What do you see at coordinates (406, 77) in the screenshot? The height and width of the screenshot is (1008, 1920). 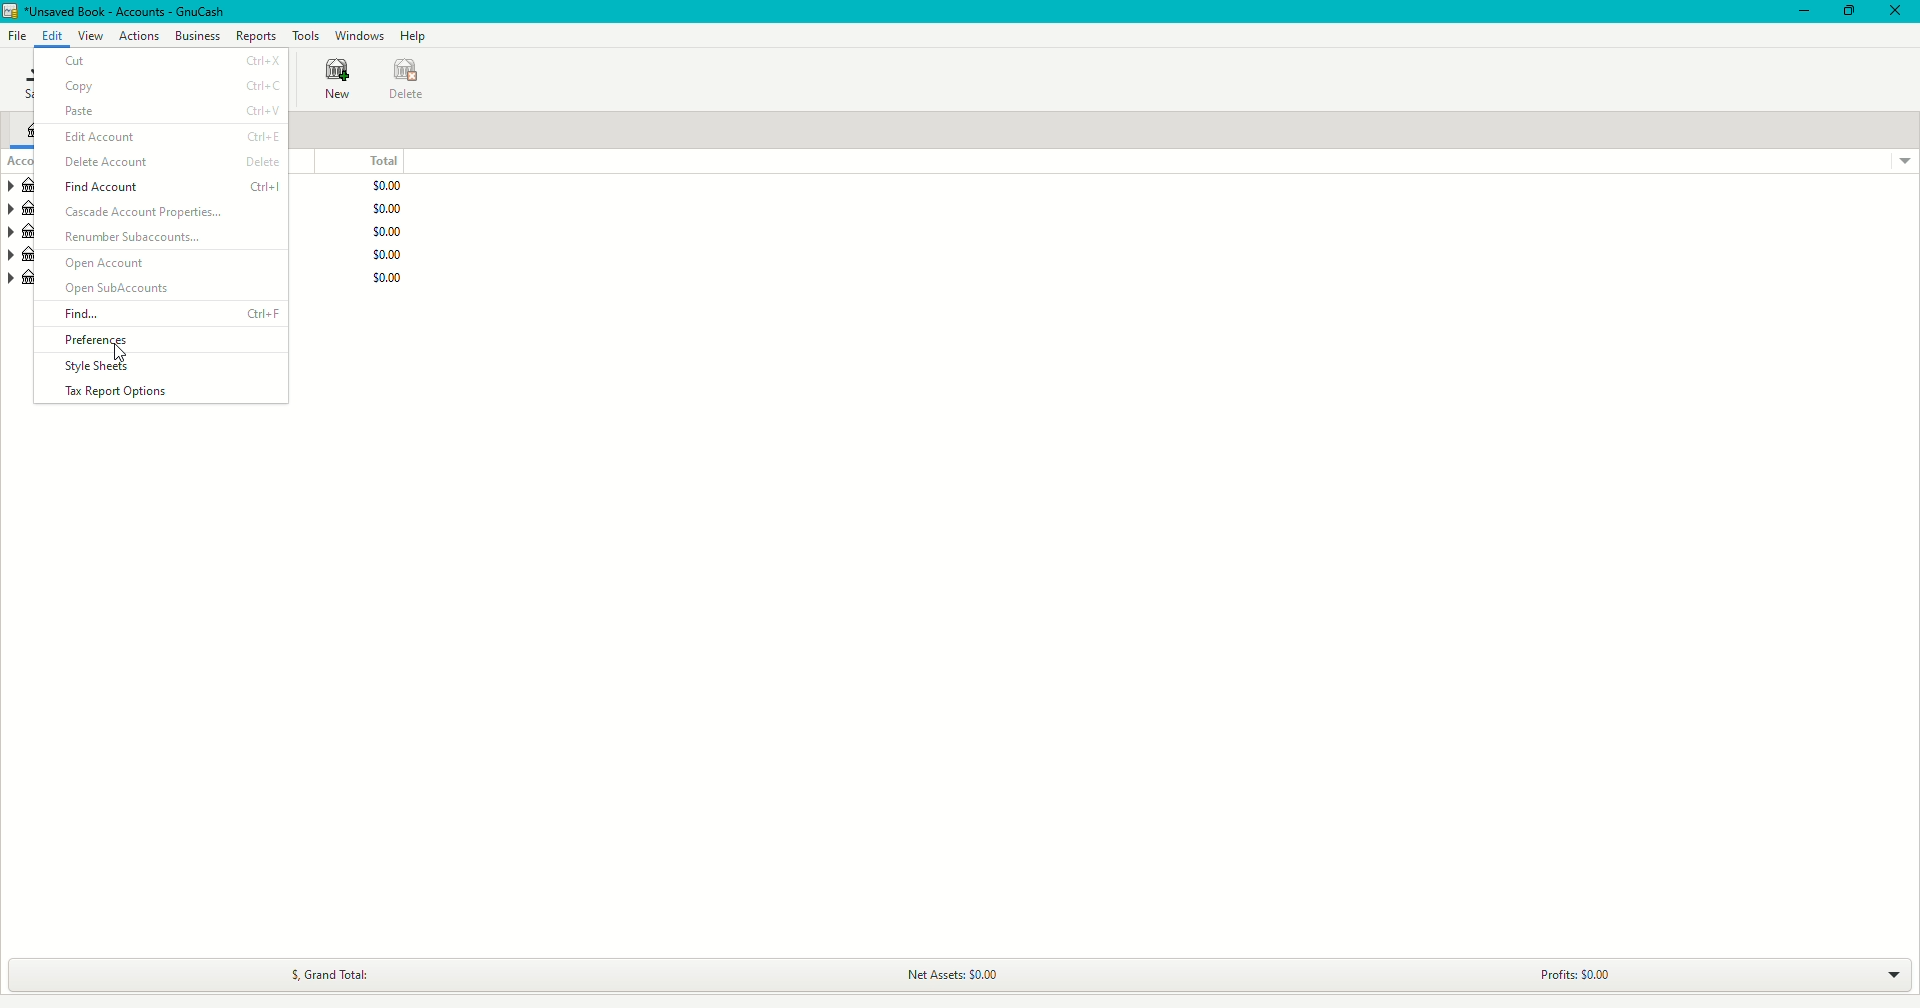 I see `Delete` at bounding box center [406, 77].